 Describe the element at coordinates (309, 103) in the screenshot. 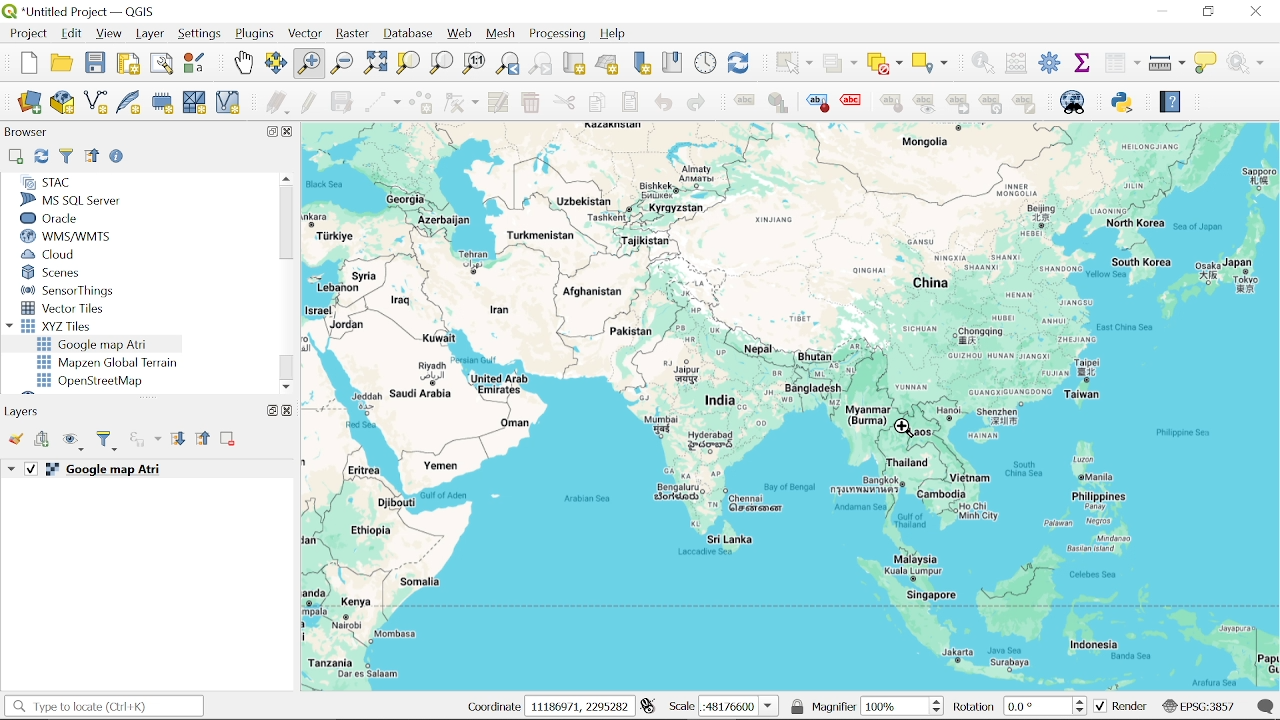

I see `Toggle editing` at that location.